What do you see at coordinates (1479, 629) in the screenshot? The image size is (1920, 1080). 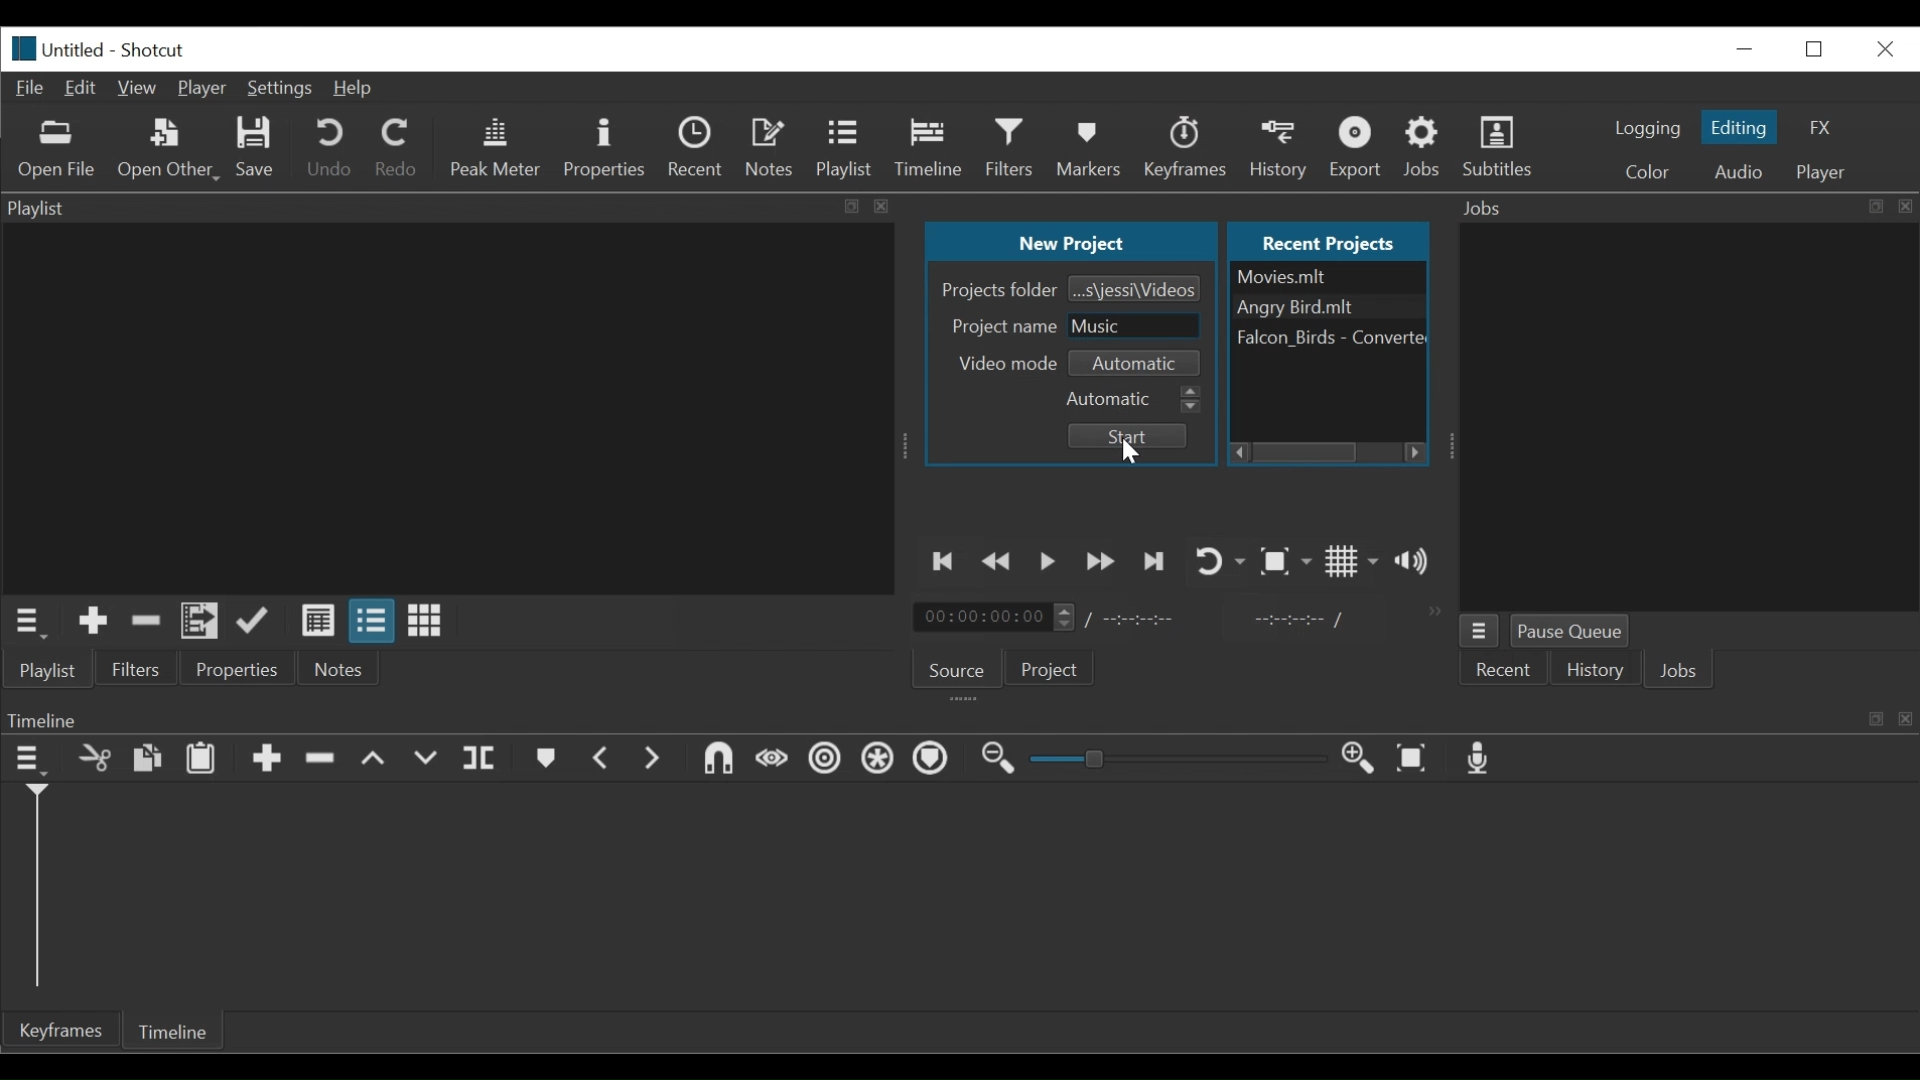 I see `Jobs menu` at bounding box center [1479, 629].